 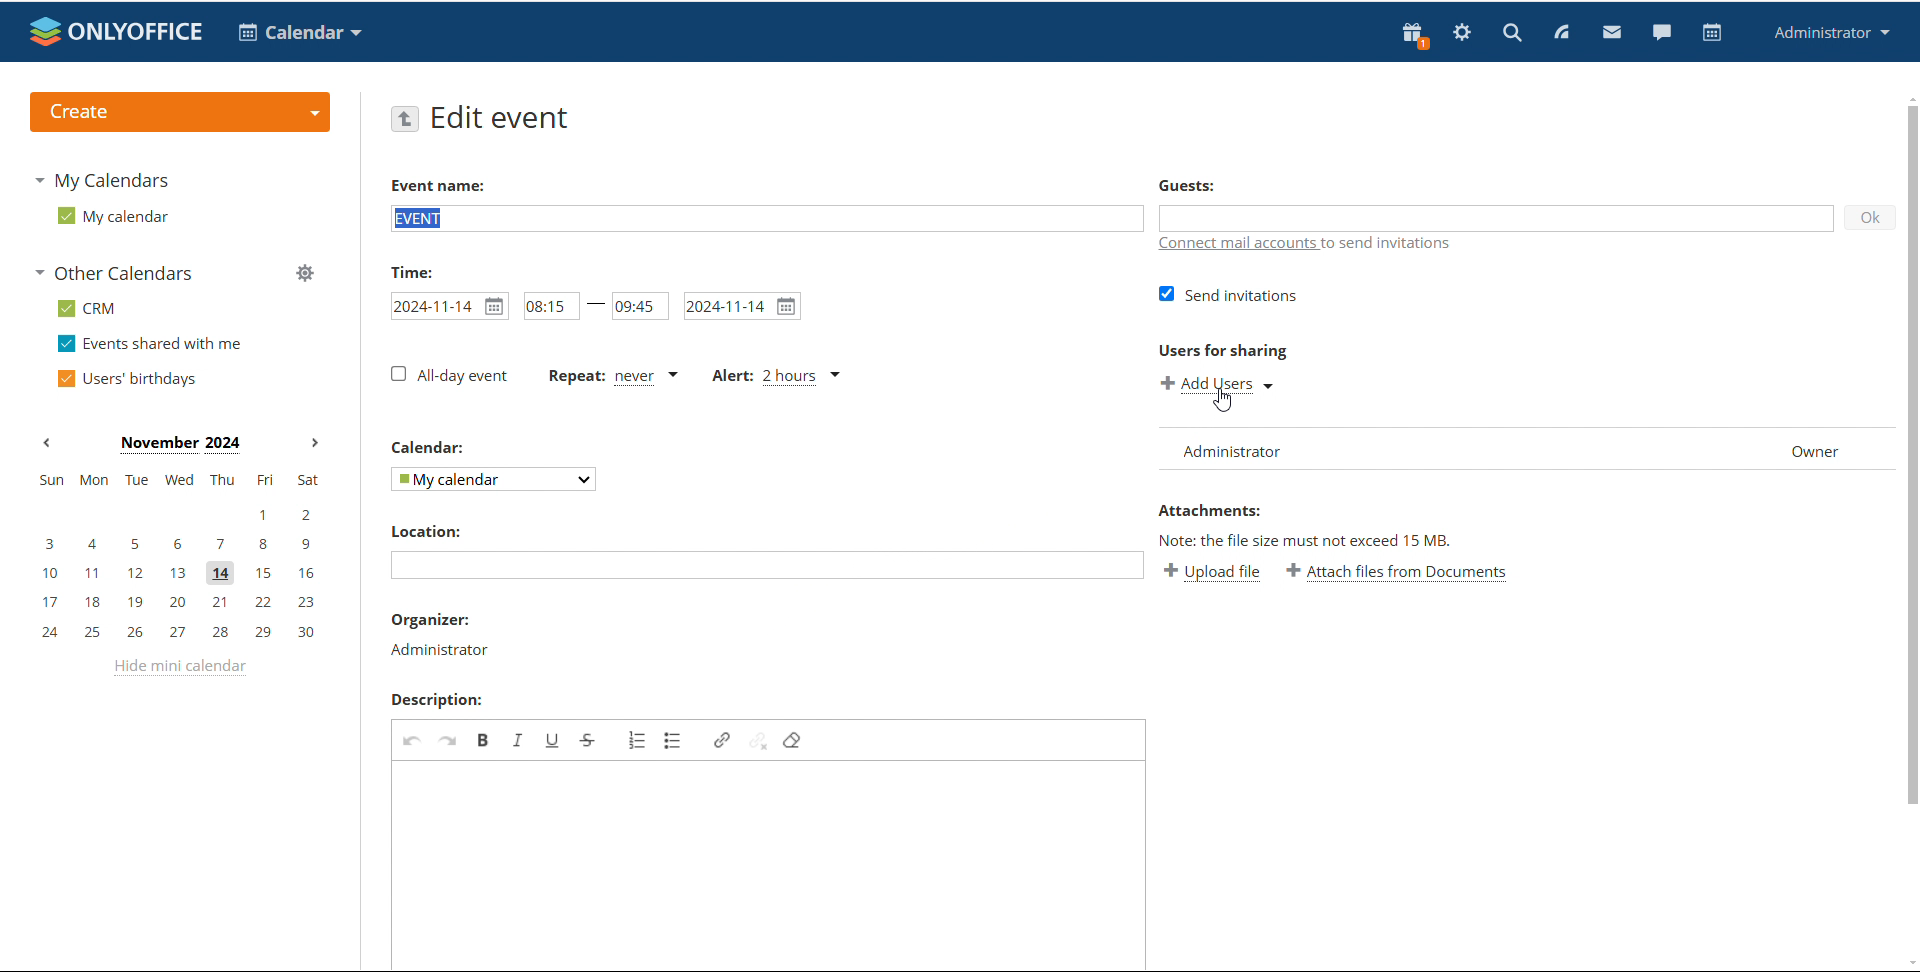 What do you see at coordinates (1223, 401) in the screenshot?
I see `cursor` at bounding box center [1223, 401].